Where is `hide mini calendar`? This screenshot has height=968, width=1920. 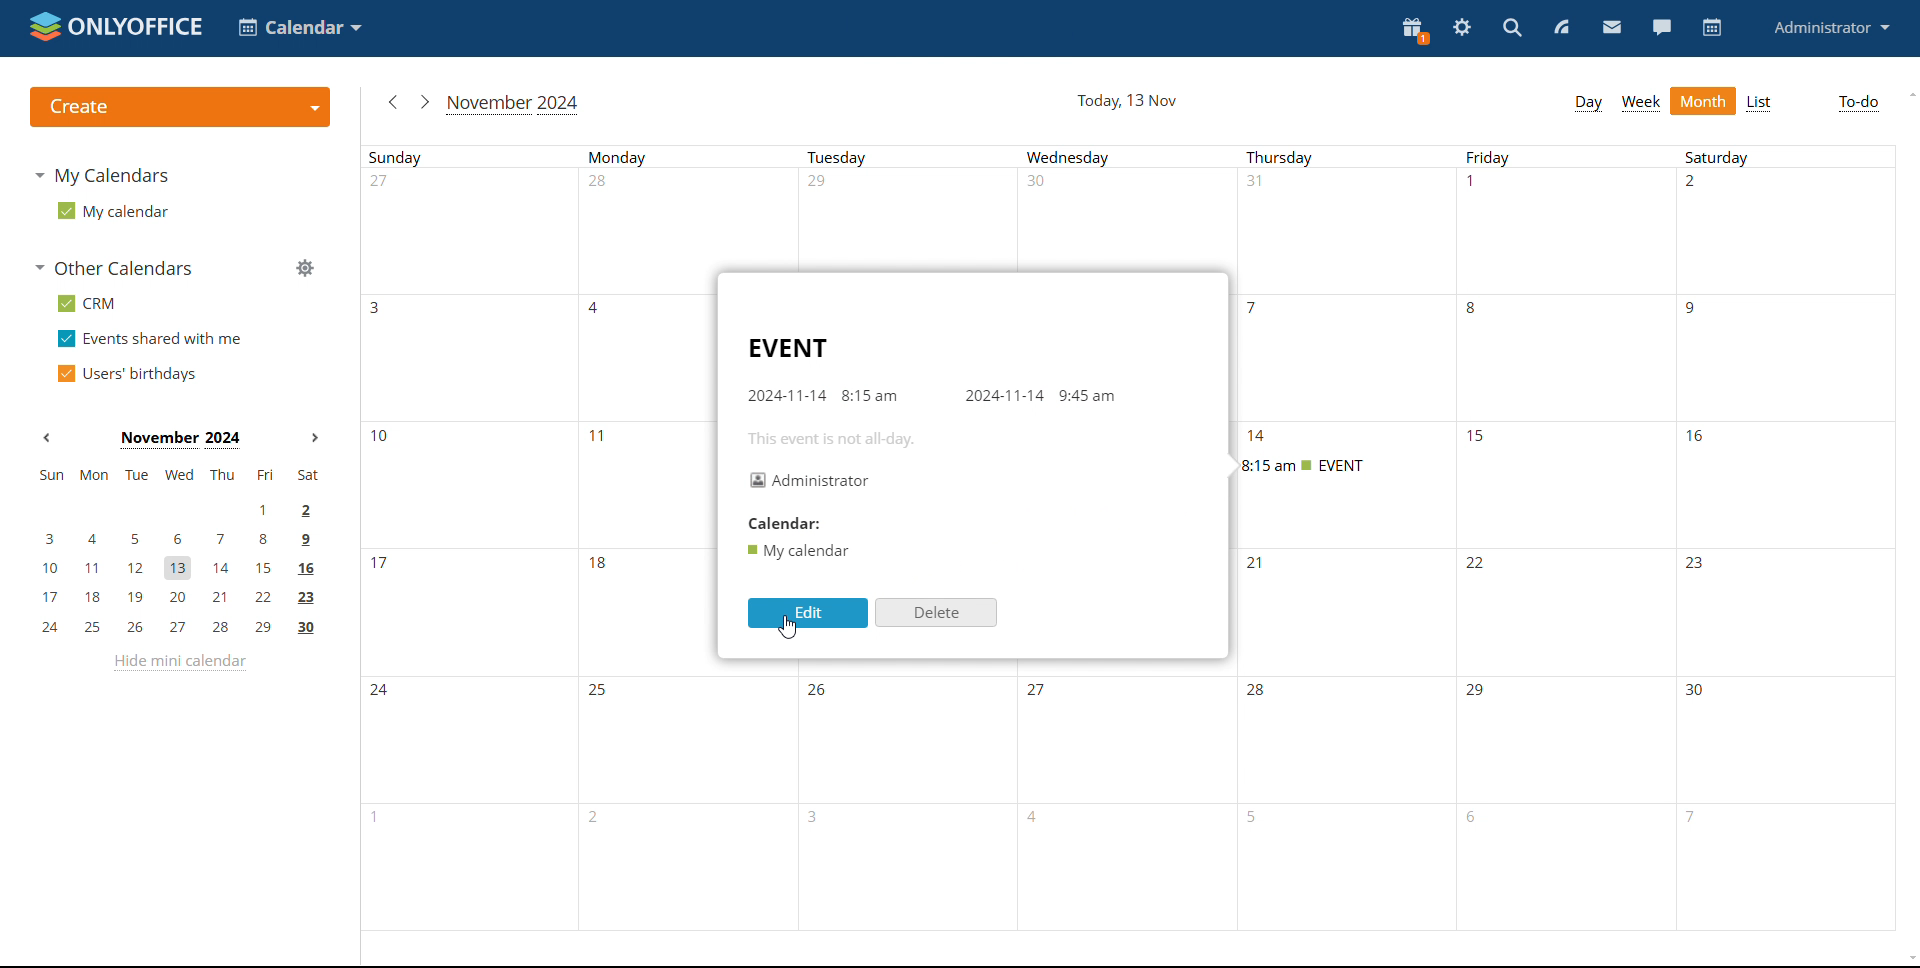
hide mini calendar is located at coordinates (177, 662).